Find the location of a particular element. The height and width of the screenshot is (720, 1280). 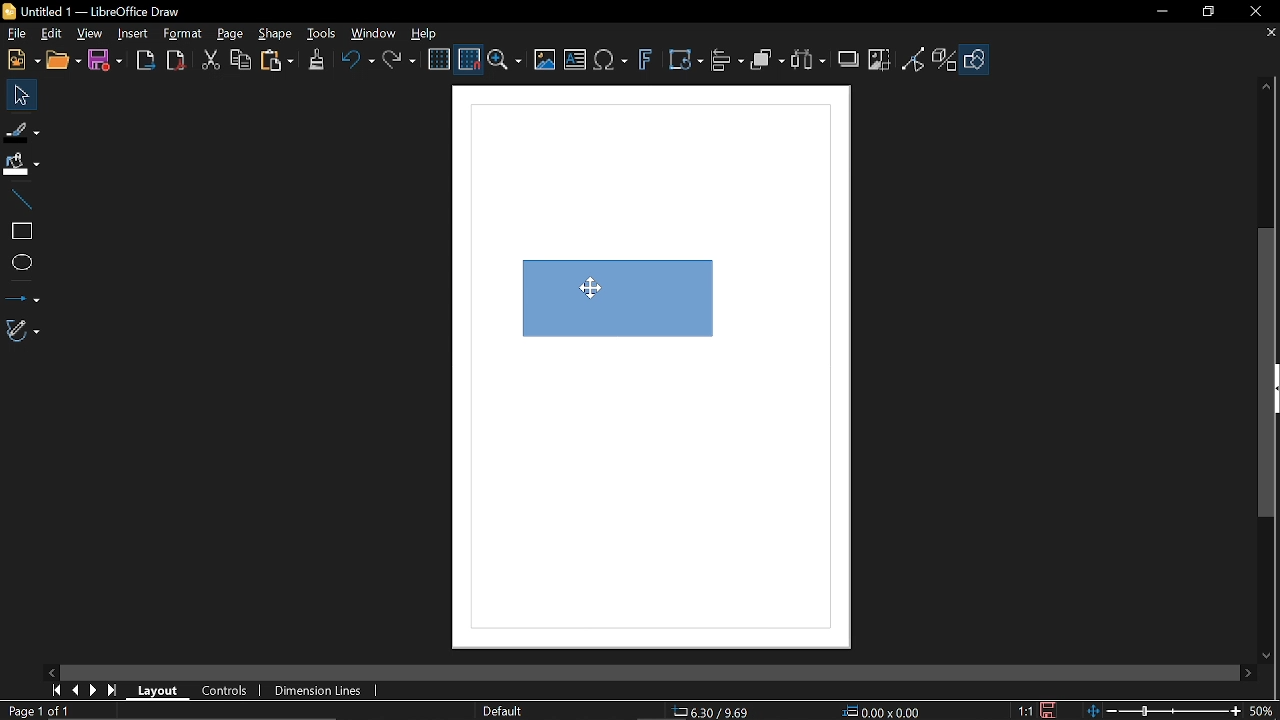

Curves and polygons is located at coordinates (23, 330).